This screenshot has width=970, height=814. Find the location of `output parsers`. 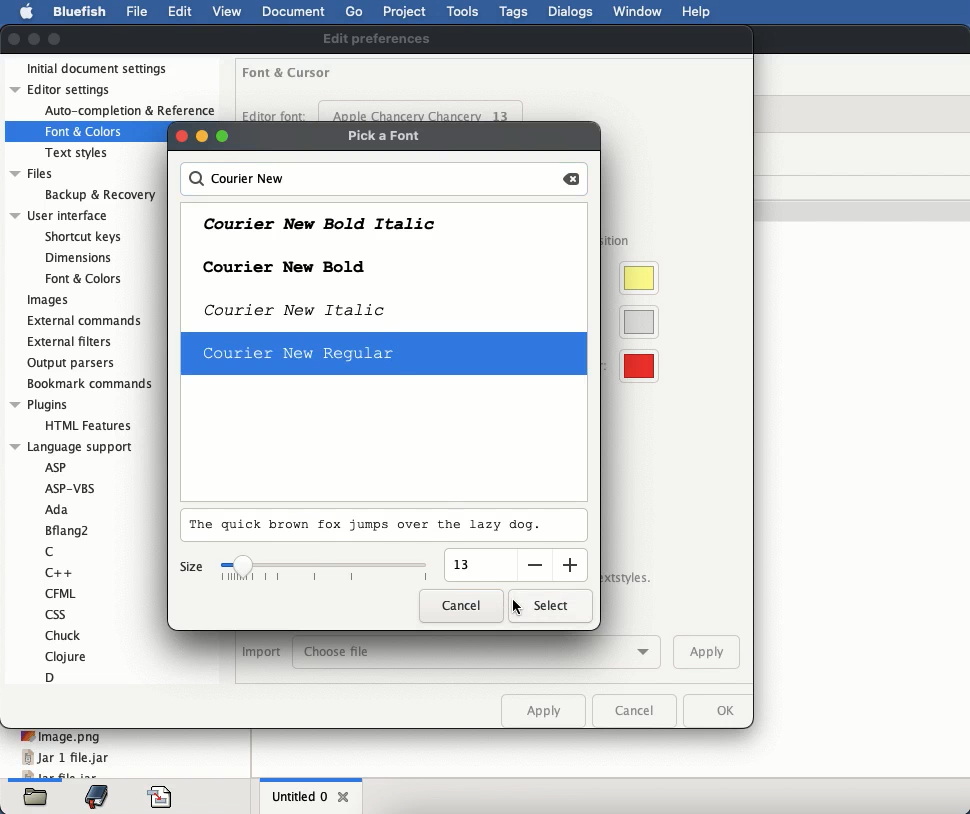

output parsers is located at coordinates (73, 365).